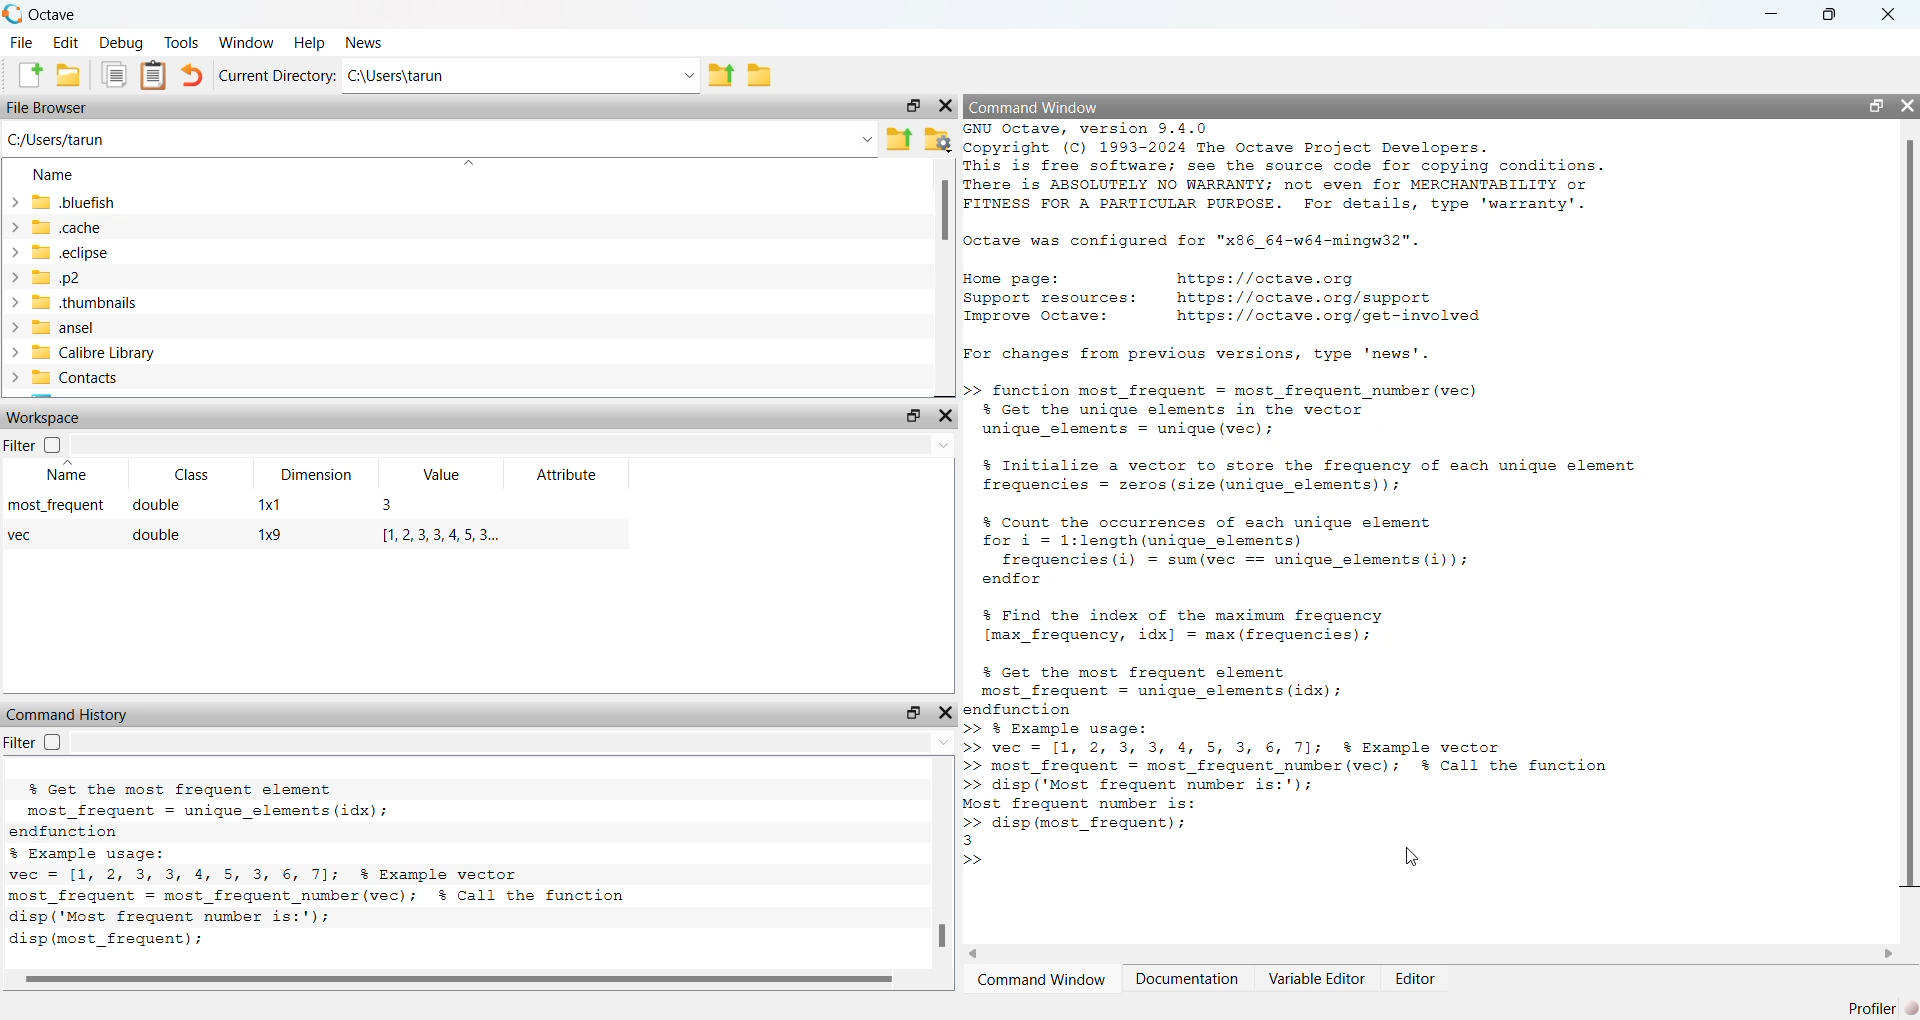  I want to click on Browse your files, so click(938, 138).